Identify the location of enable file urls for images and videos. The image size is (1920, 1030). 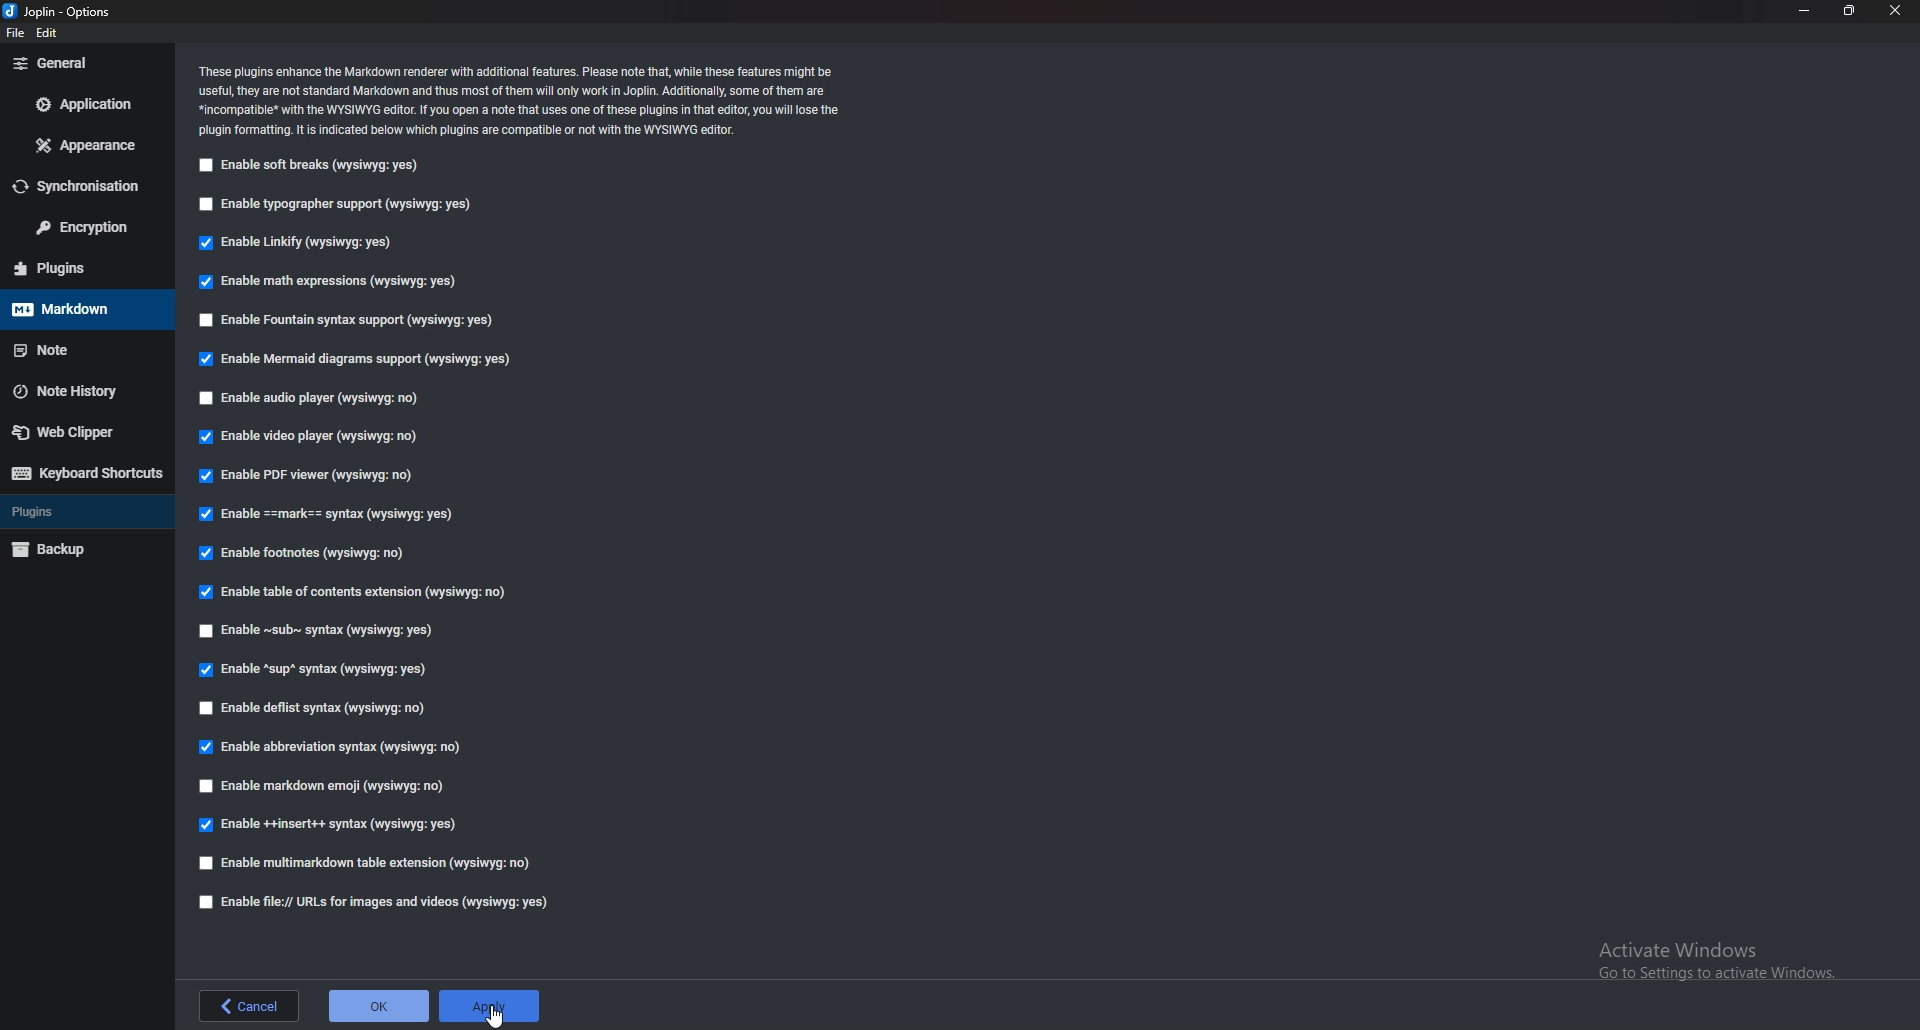
(380, 902).